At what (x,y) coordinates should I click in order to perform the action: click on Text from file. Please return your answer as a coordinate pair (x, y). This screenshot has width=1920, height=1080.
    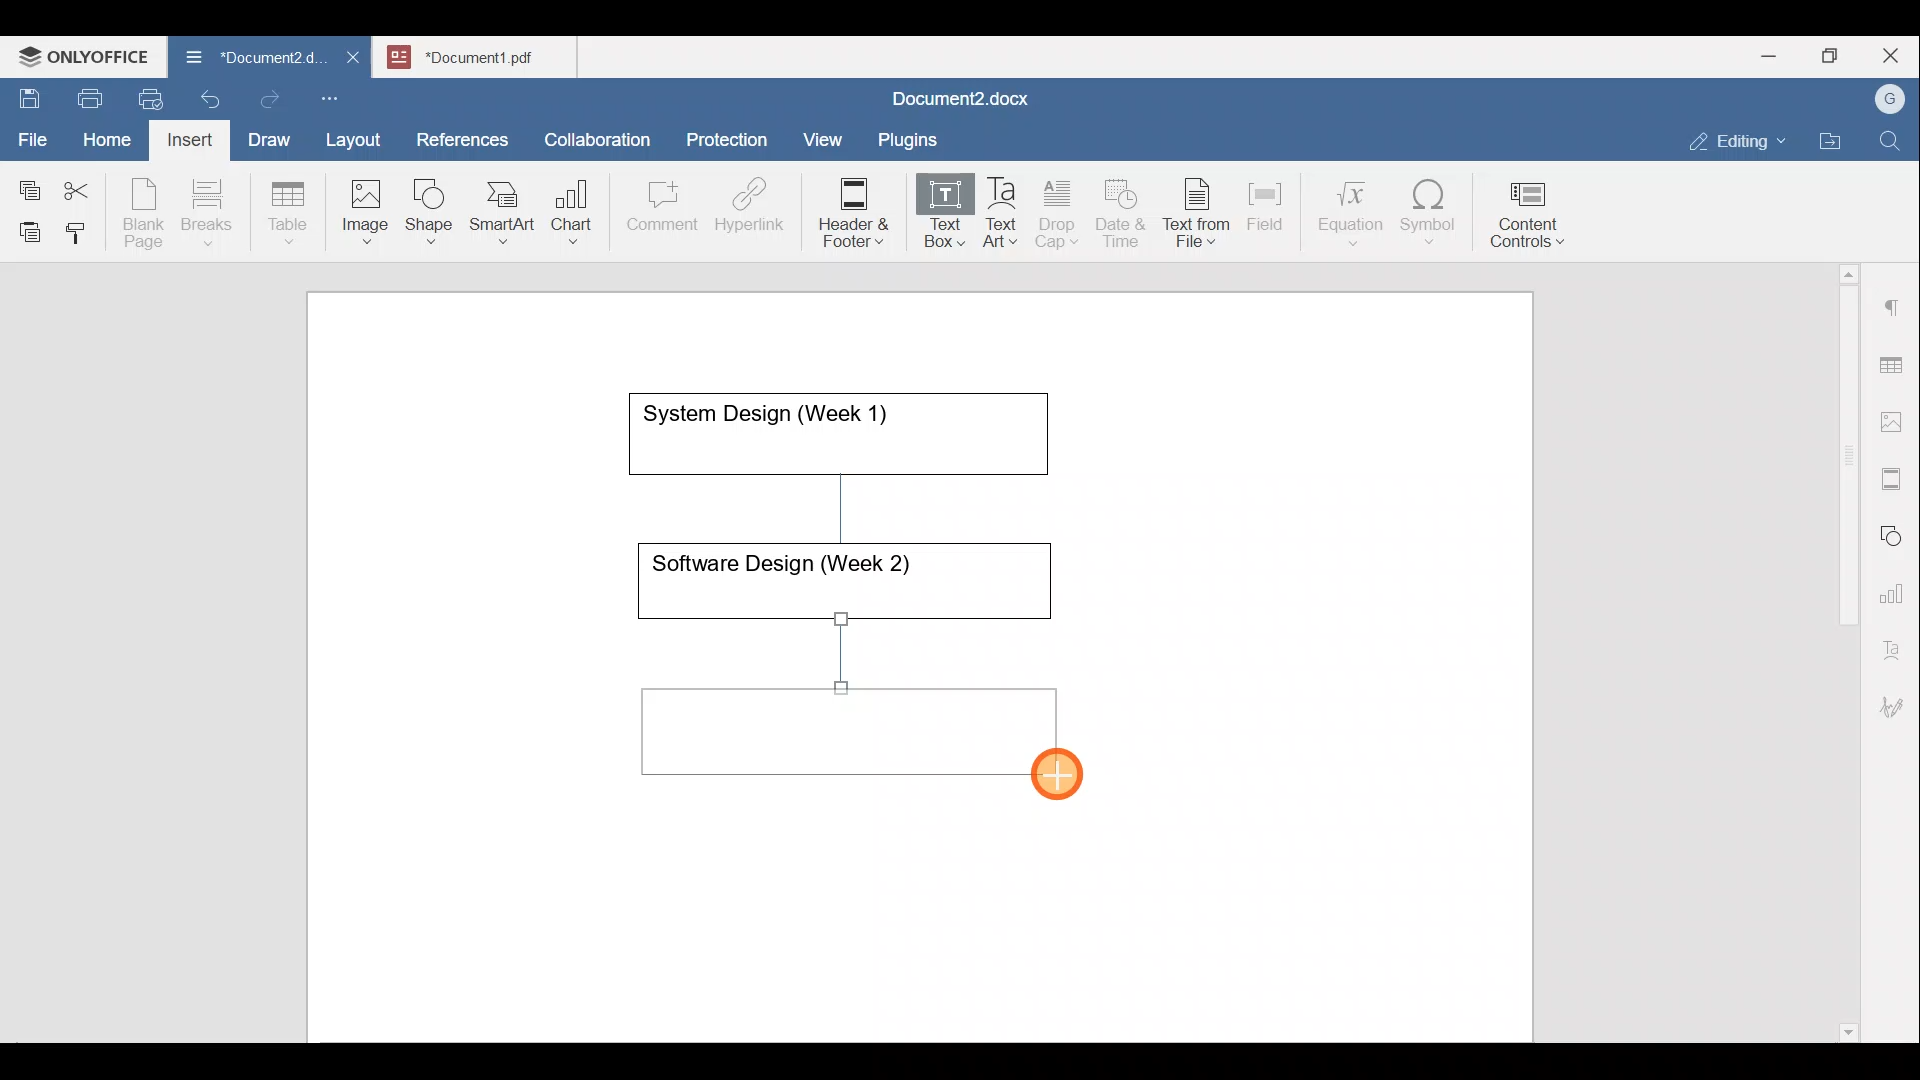
    Looking at the image, I should click on (1200, 211).